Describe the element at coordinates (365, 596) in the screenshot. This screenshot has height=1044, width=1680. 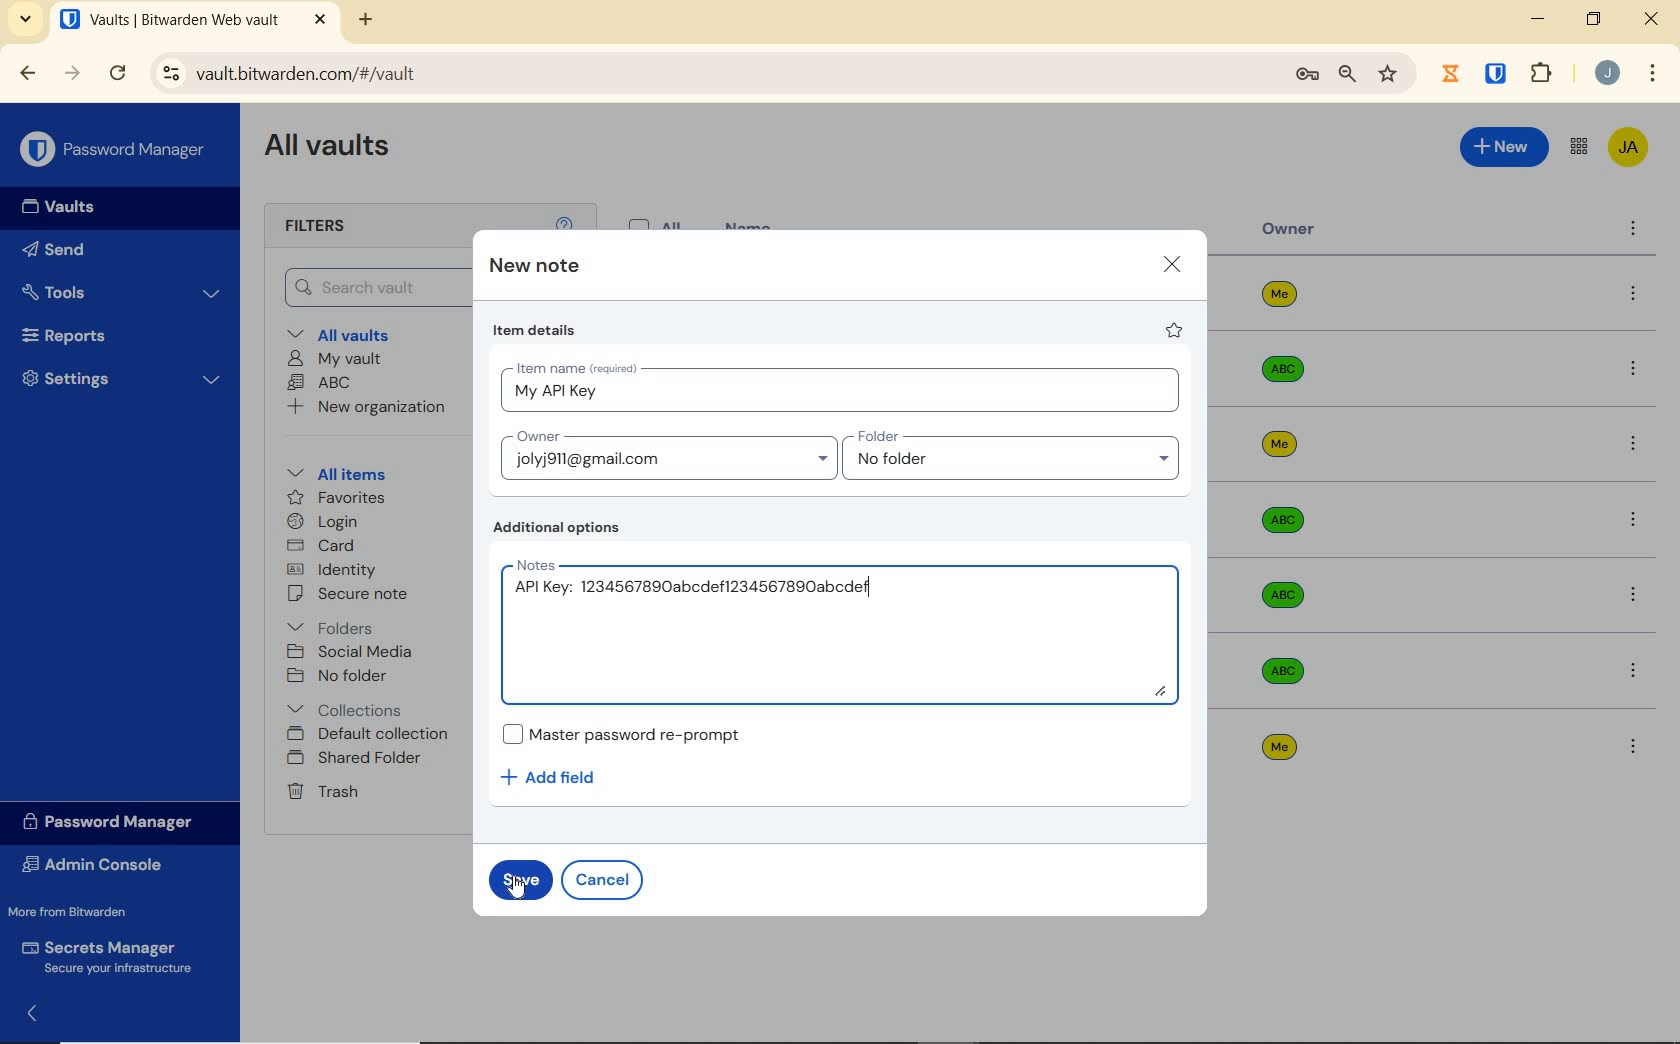
I see `secure note` at that location.